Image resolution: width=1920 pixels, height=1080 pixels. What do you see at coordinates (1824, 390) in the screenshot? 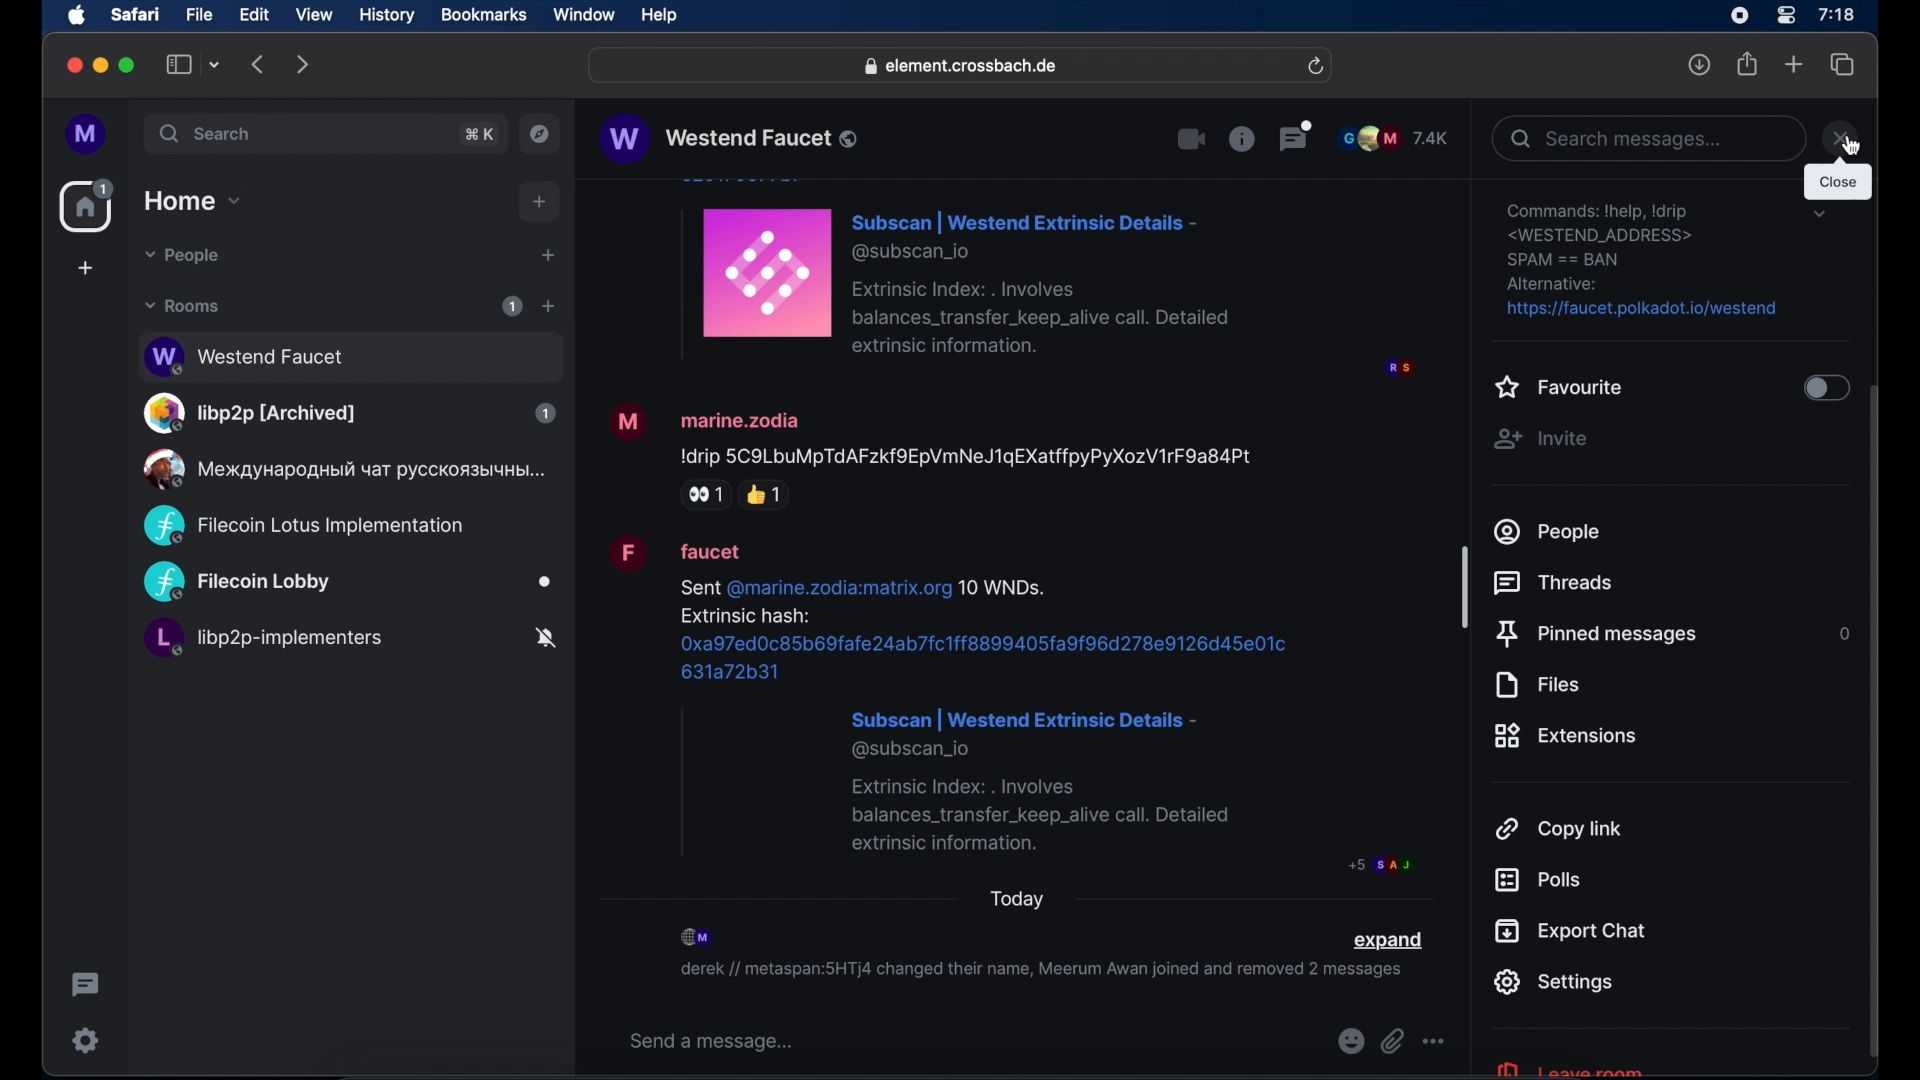
I see `toggle button` at bounding box center [1824, 390].